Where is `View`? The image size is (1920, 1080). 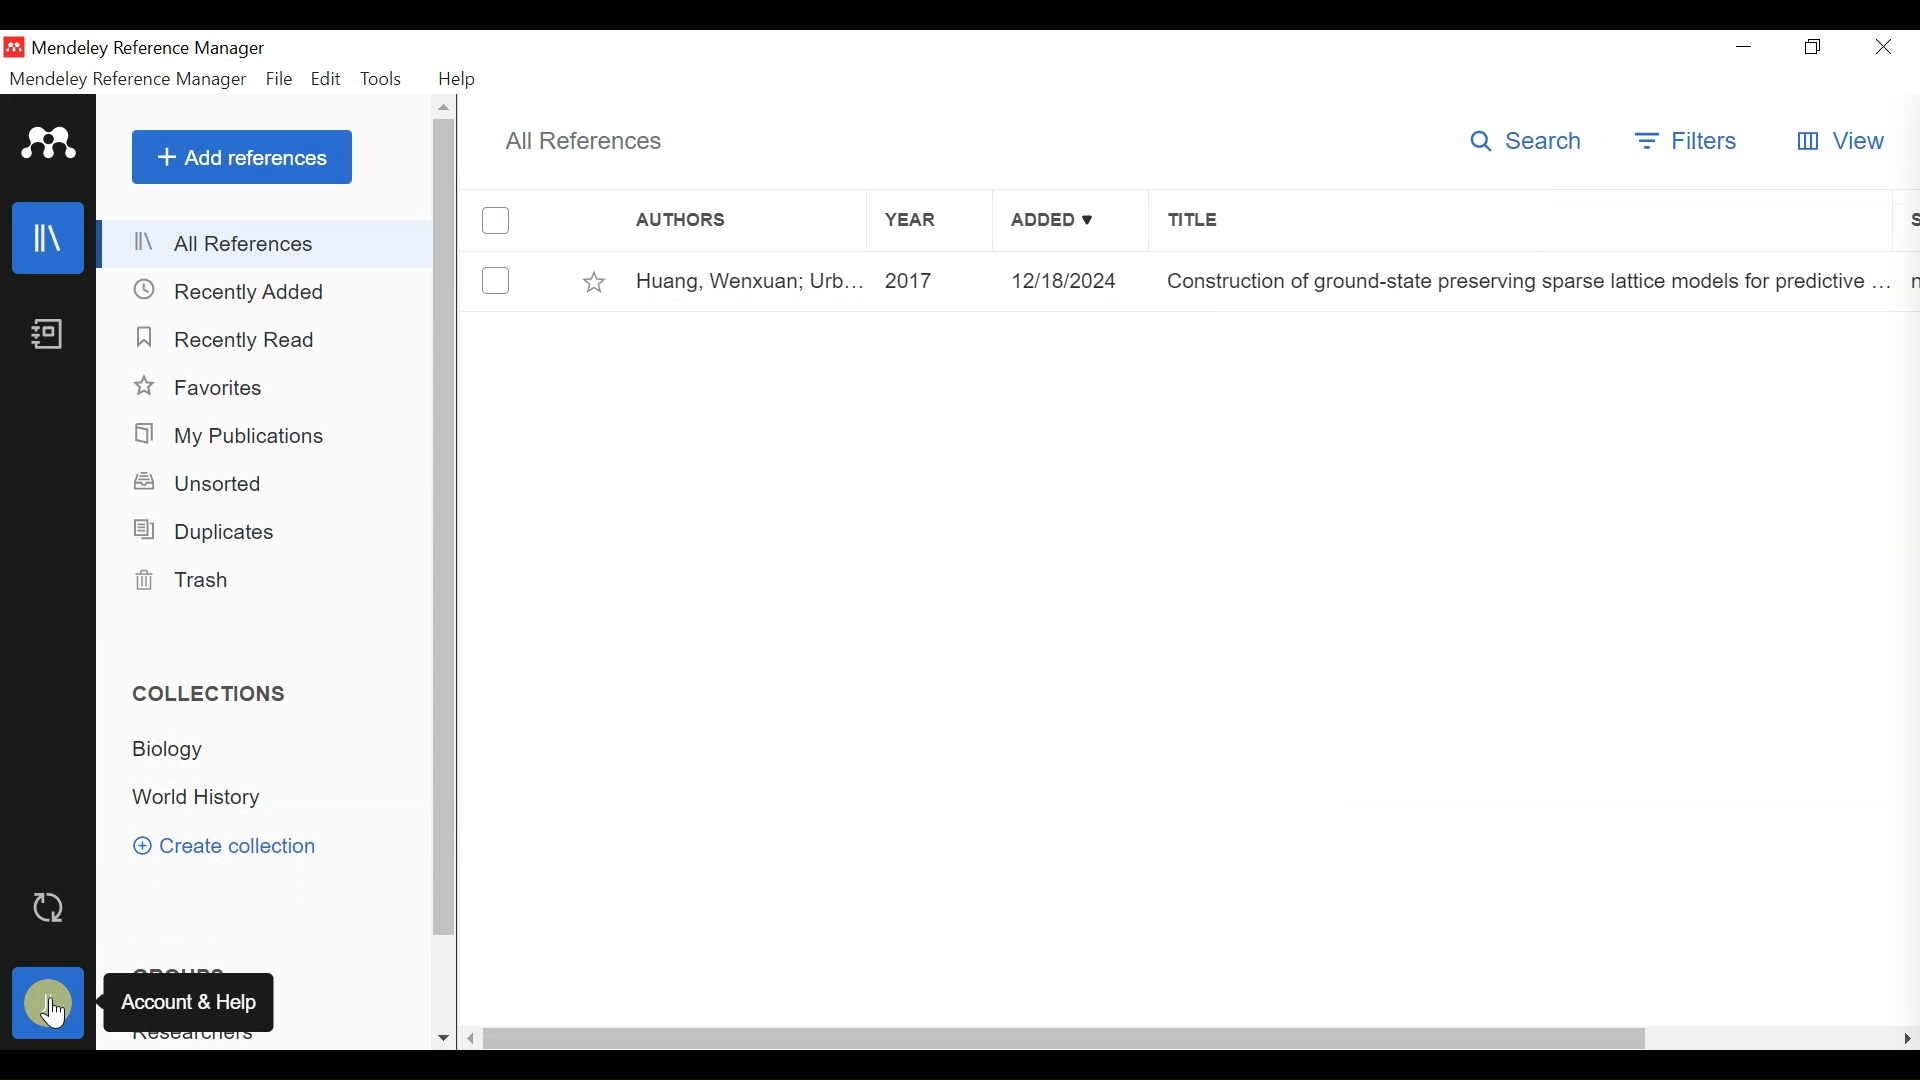
View is located at coordinates (1843, 141).